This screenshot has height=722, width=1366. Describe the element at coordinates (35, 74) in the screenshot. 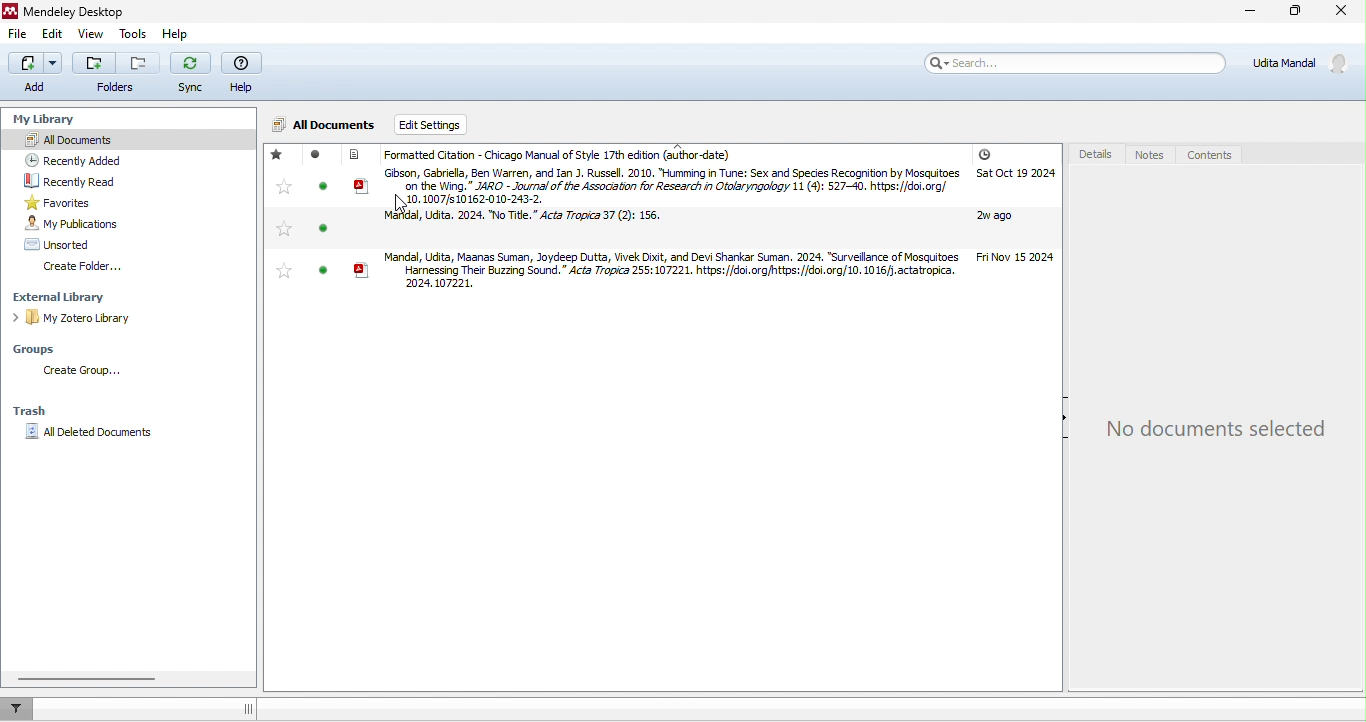

I see `` at that location.